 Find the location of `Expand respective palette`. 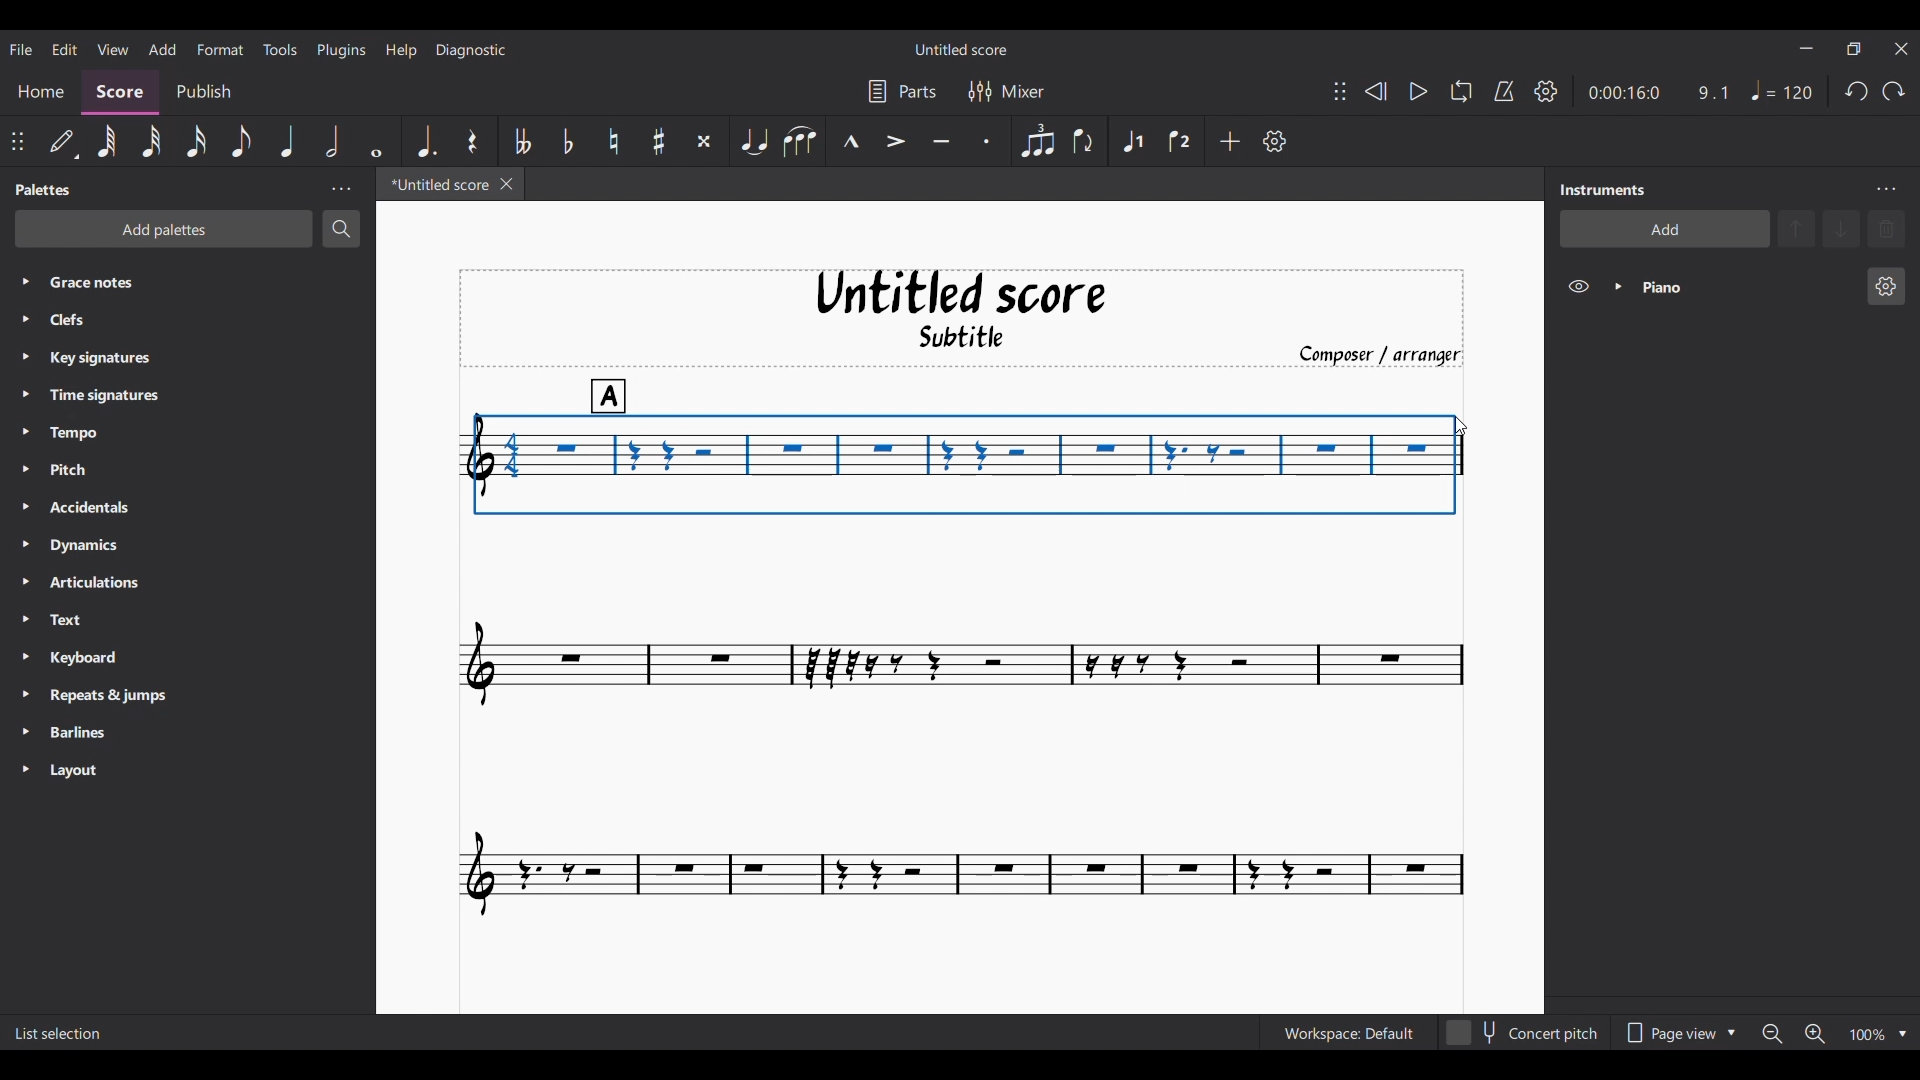

Expand respective palette is located at coordinates (18, 525).